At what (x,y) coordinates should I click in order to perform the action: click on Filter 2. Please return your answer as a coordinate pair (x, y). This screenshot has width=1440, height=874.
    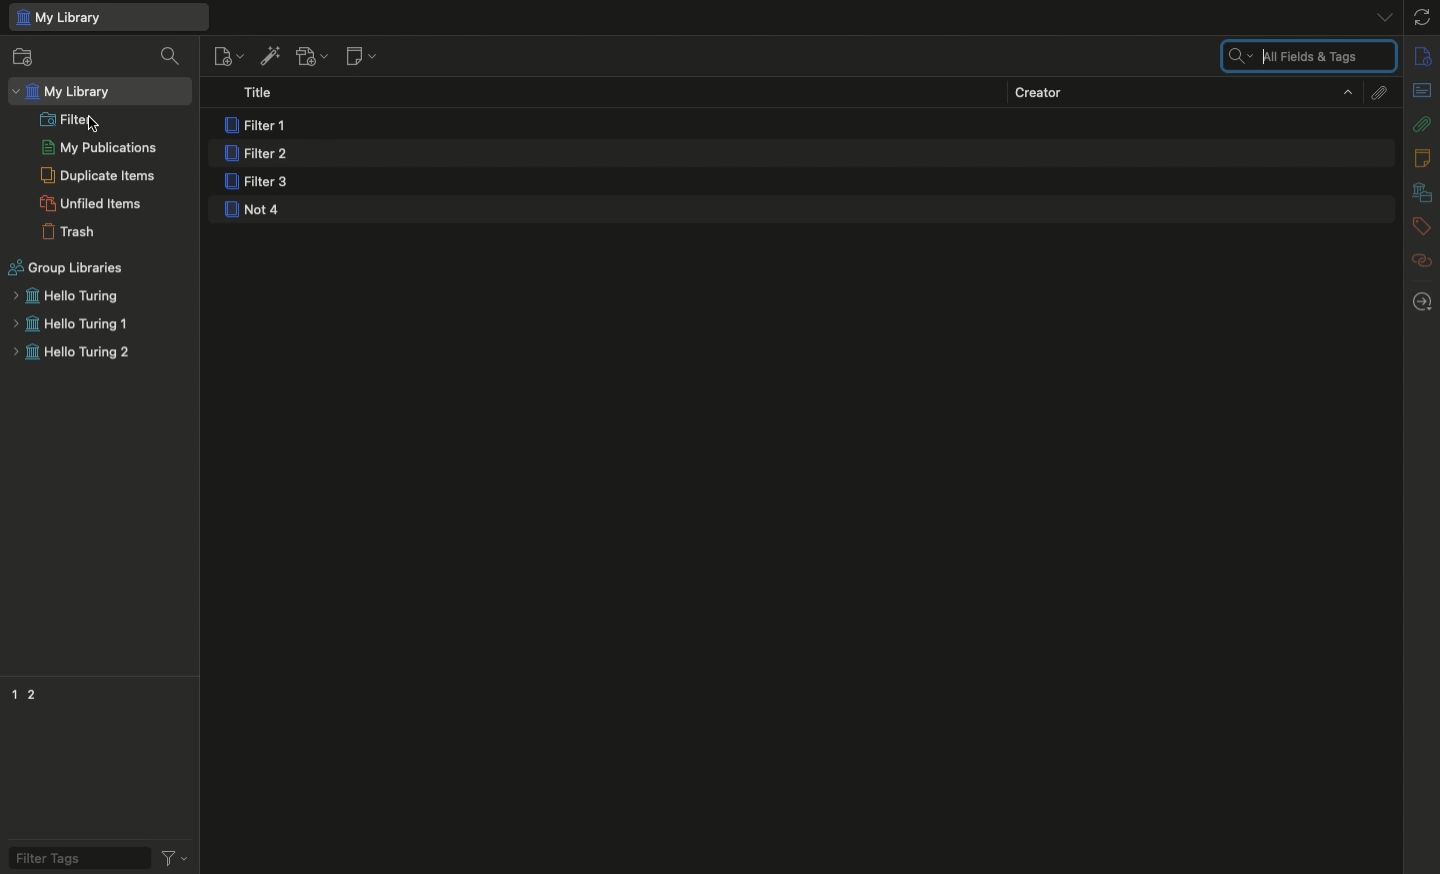
    Looking at the image, I should click on (255, 155).